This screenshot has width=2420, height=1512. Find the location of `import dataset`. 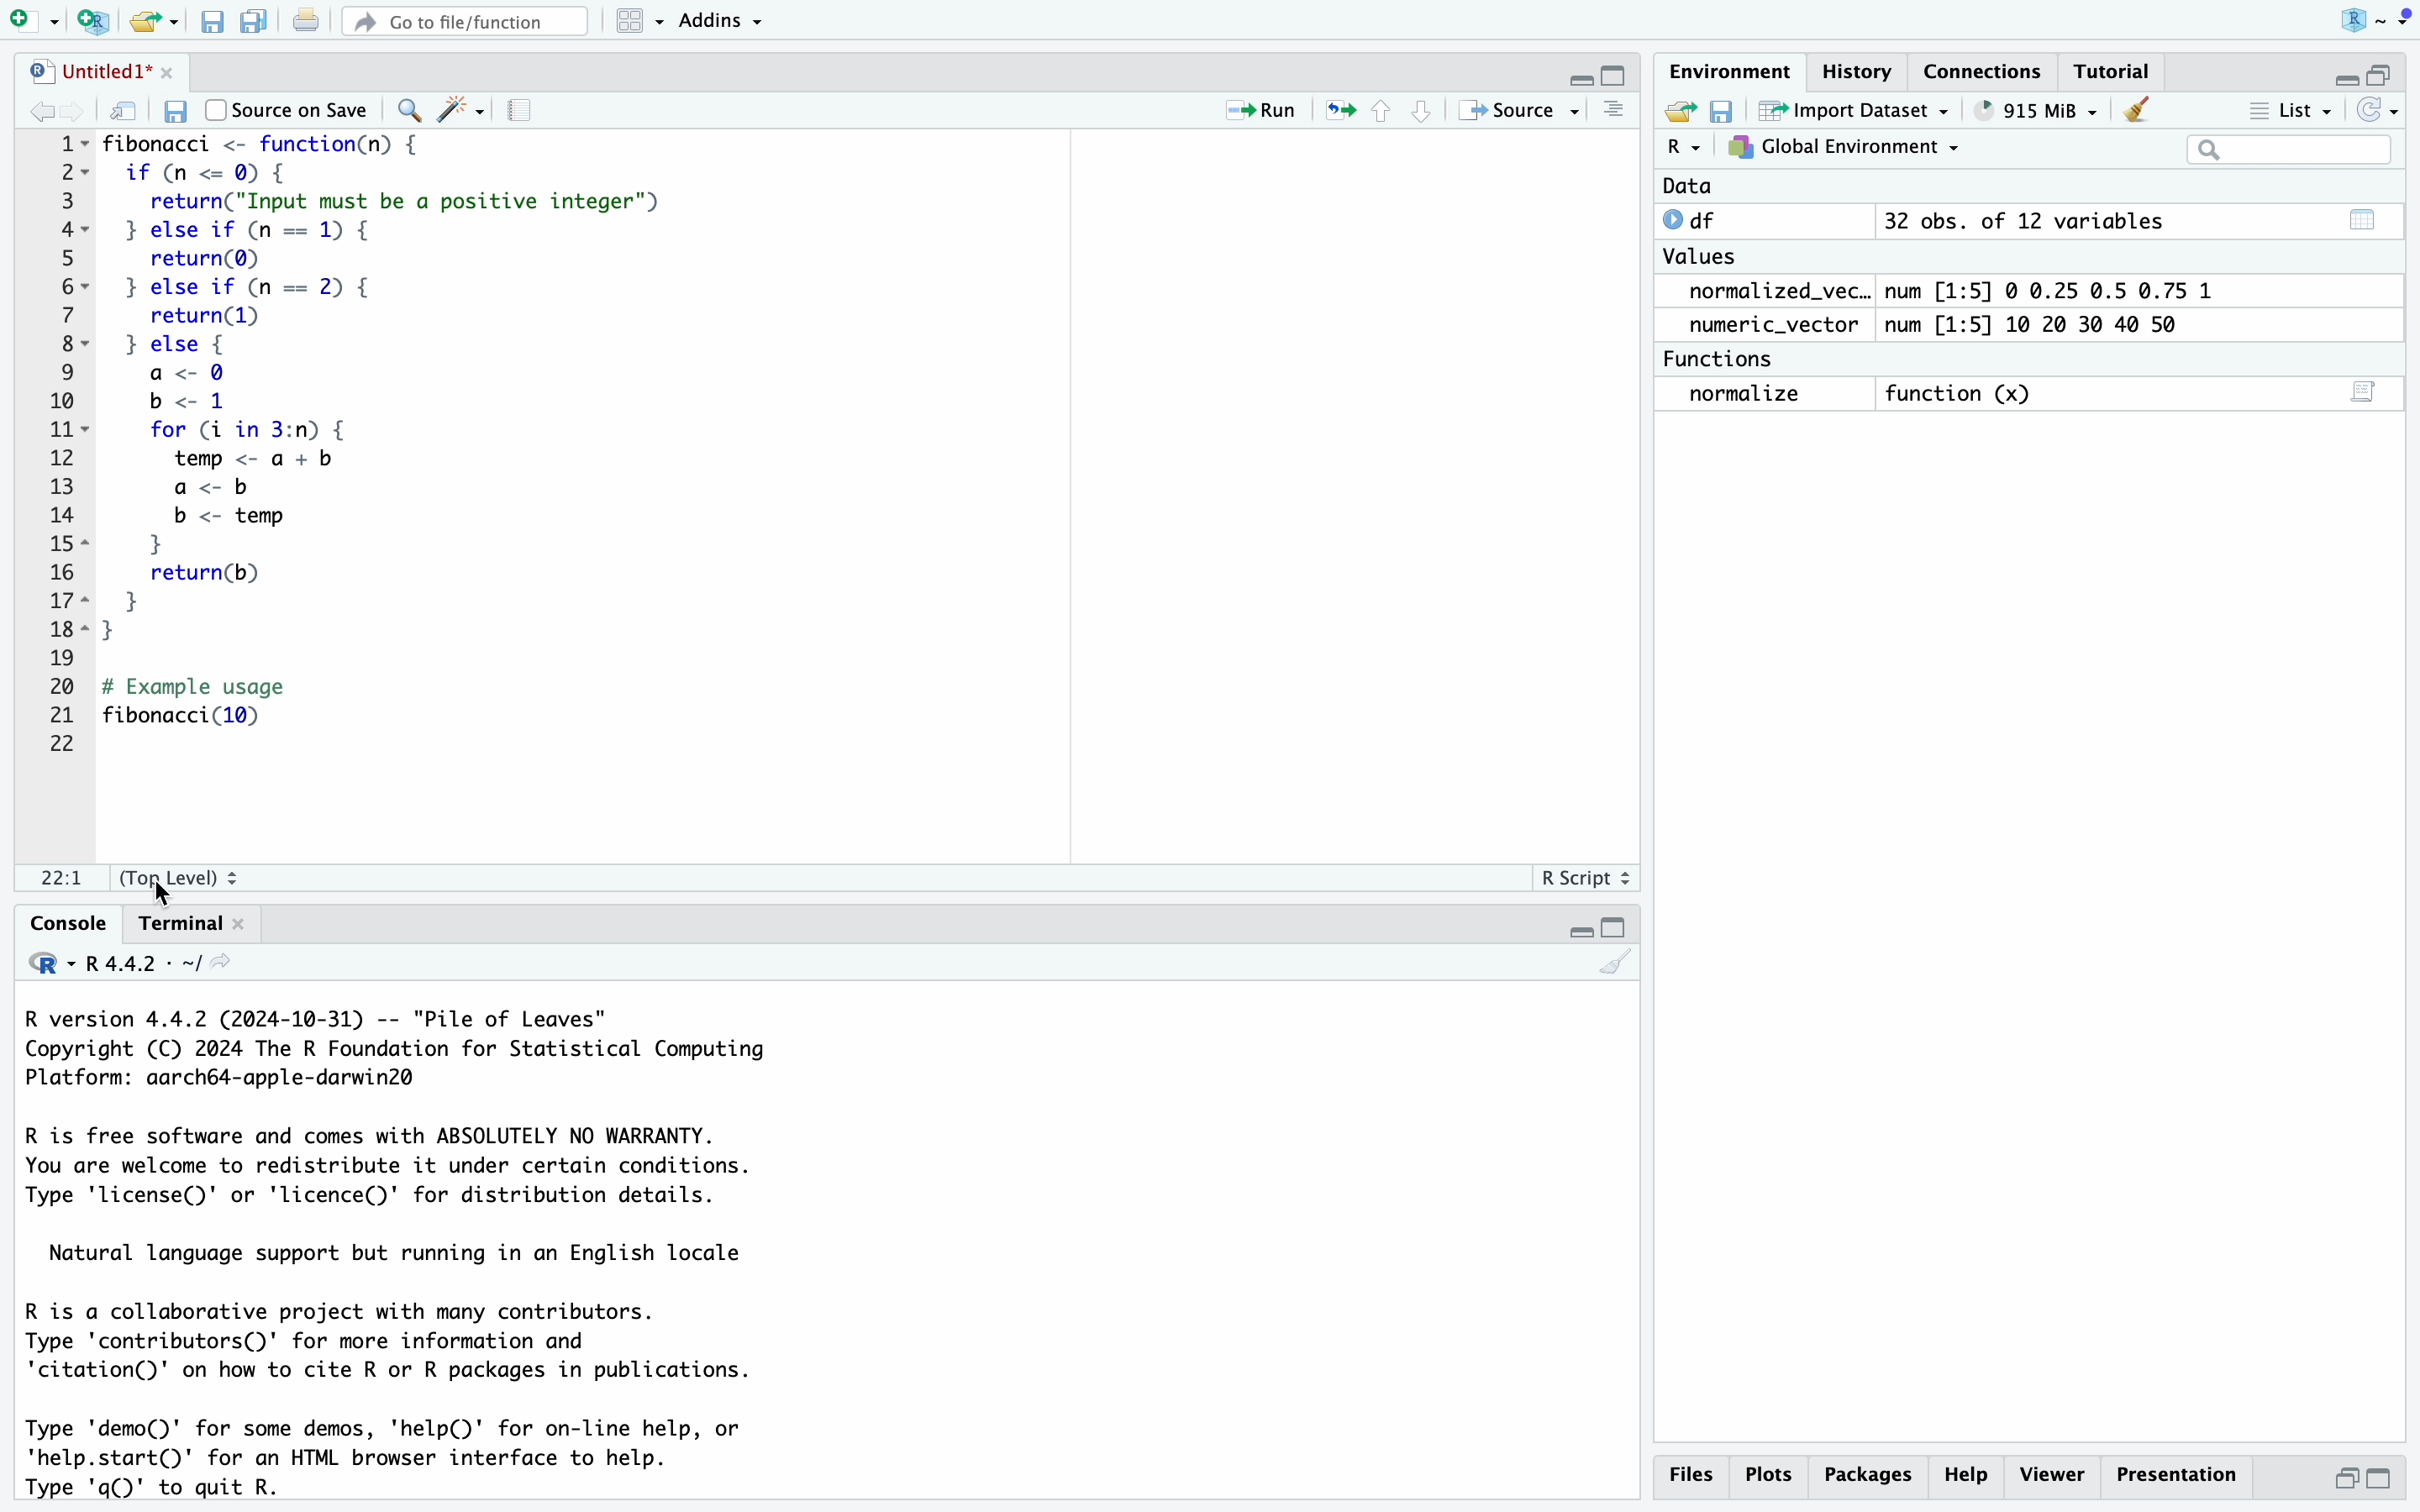

import dataset is located at coordinates (1867, 112).